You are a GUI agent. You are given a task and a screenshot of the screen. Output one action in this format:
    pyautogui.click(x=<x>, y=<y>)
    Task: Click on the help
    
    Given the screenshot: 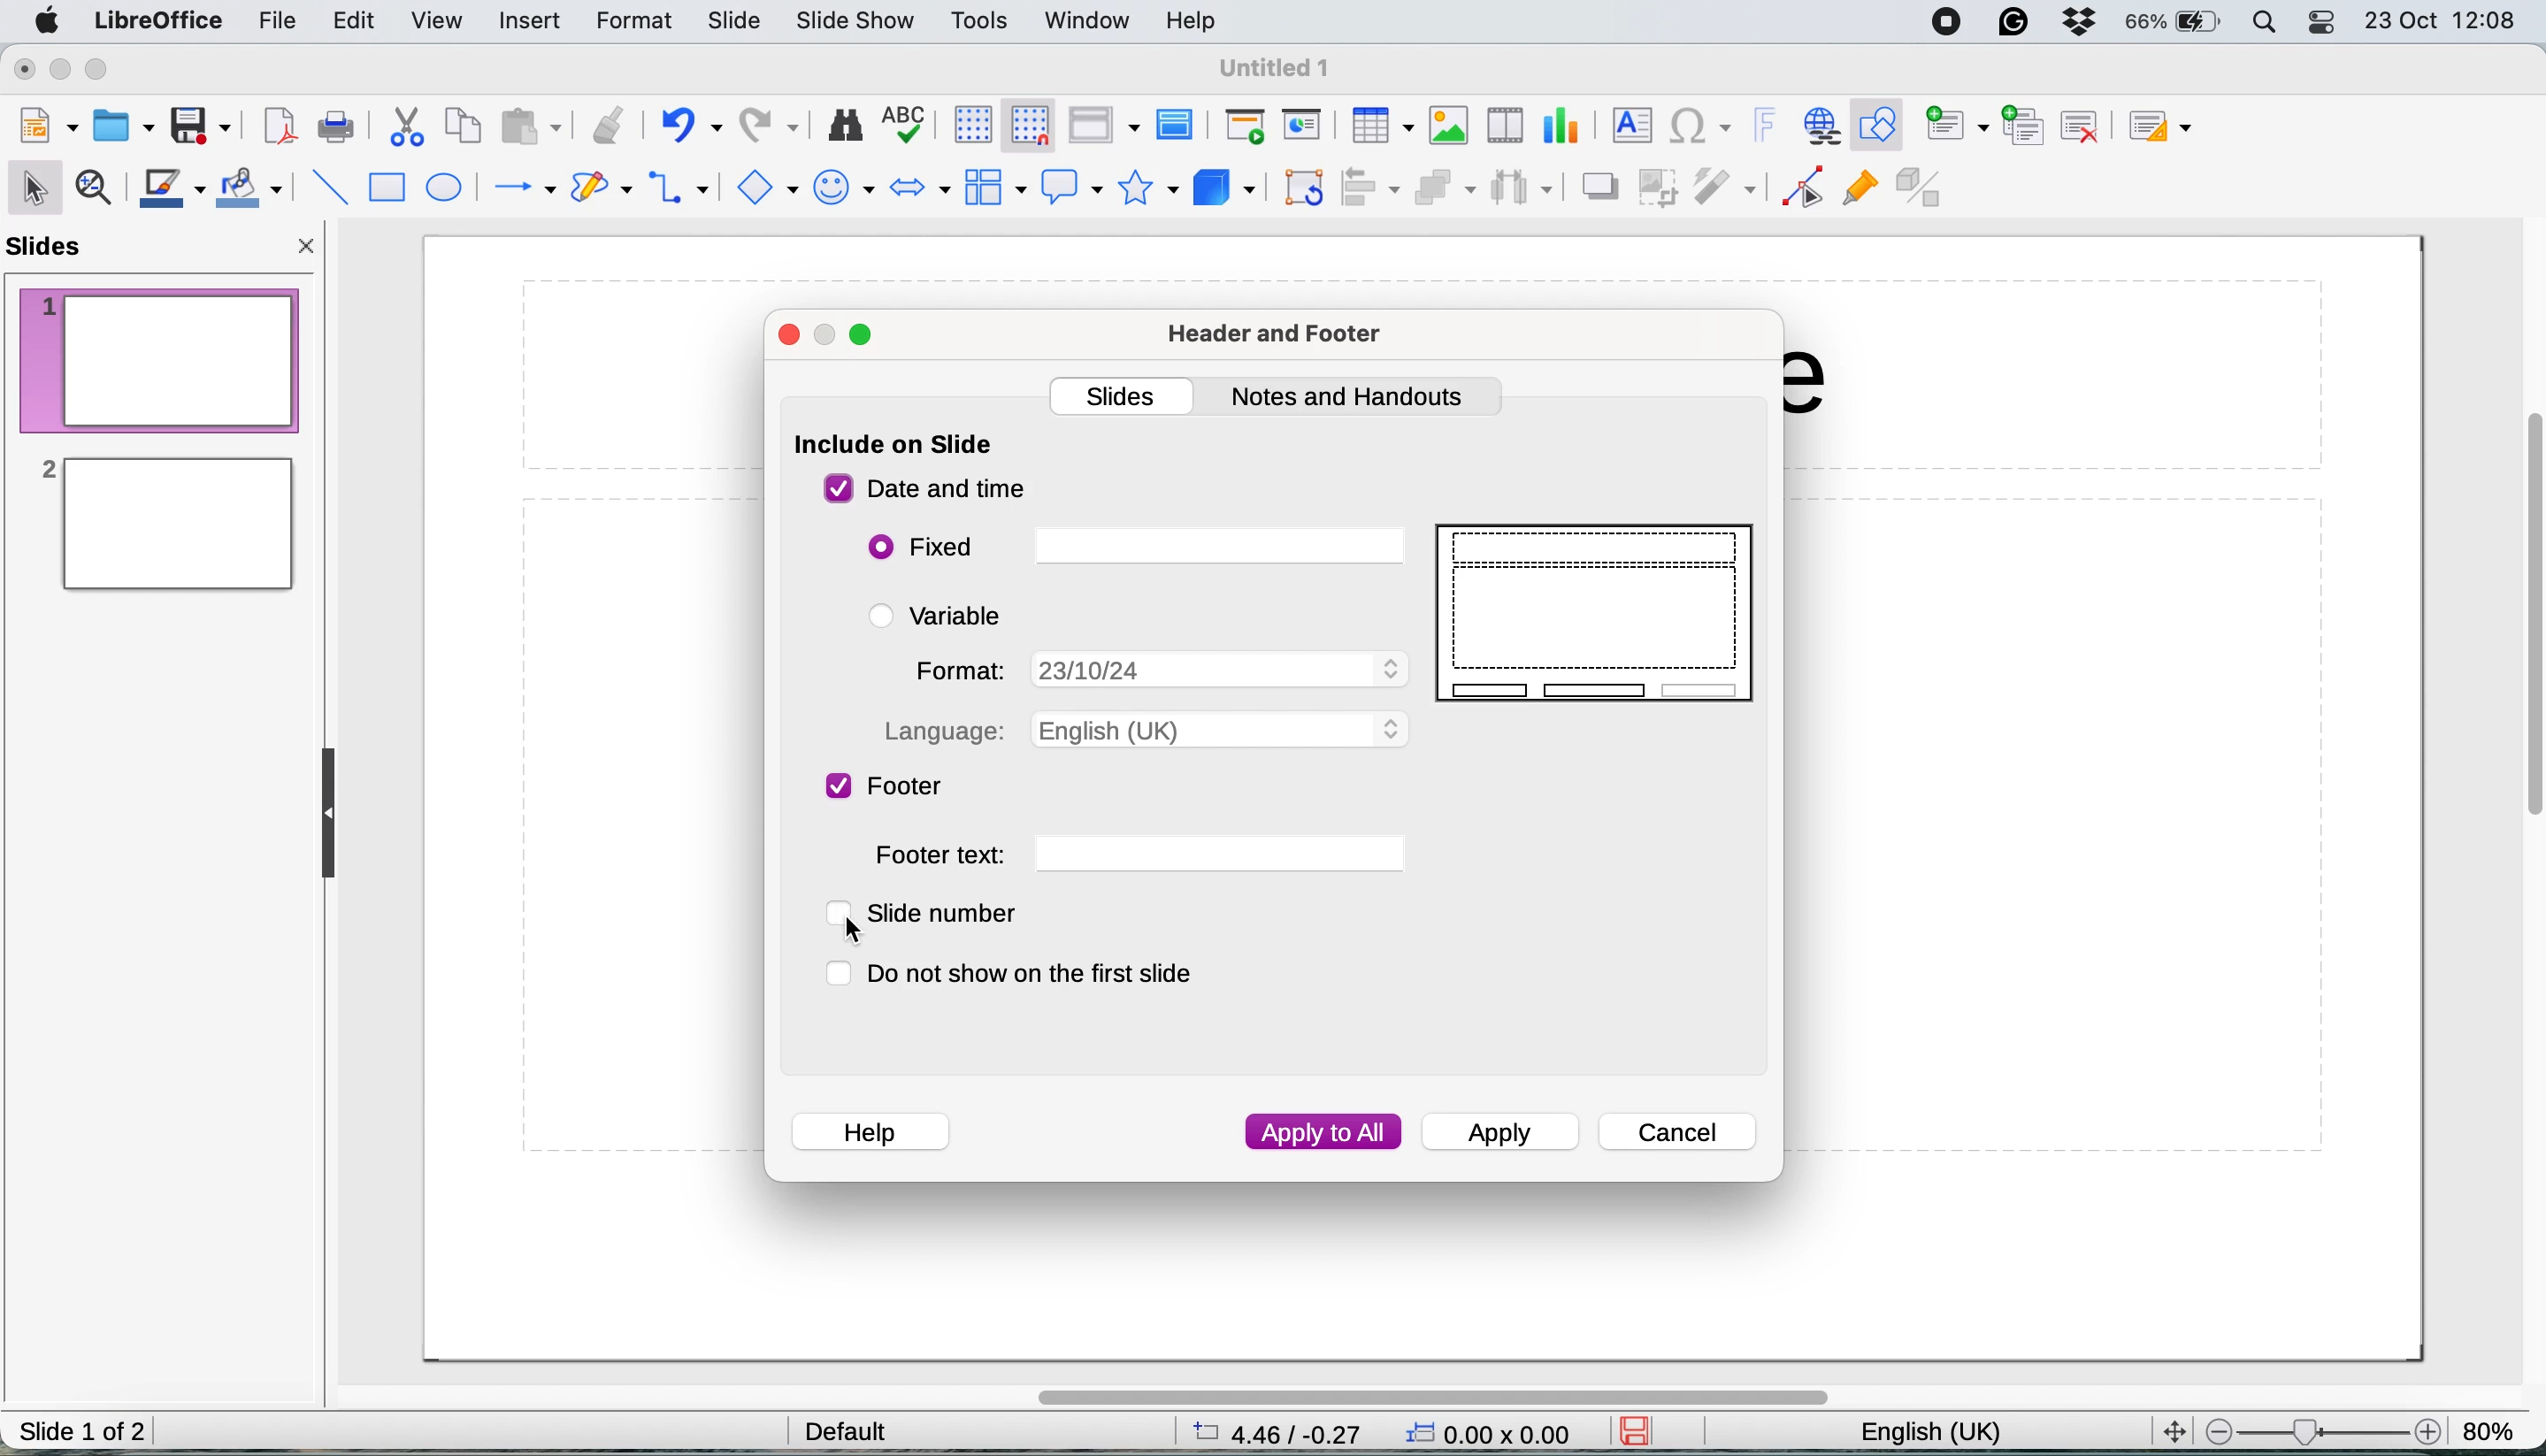 What is the action you would take?
    pyautogui.click(x=1196, y=20)
    